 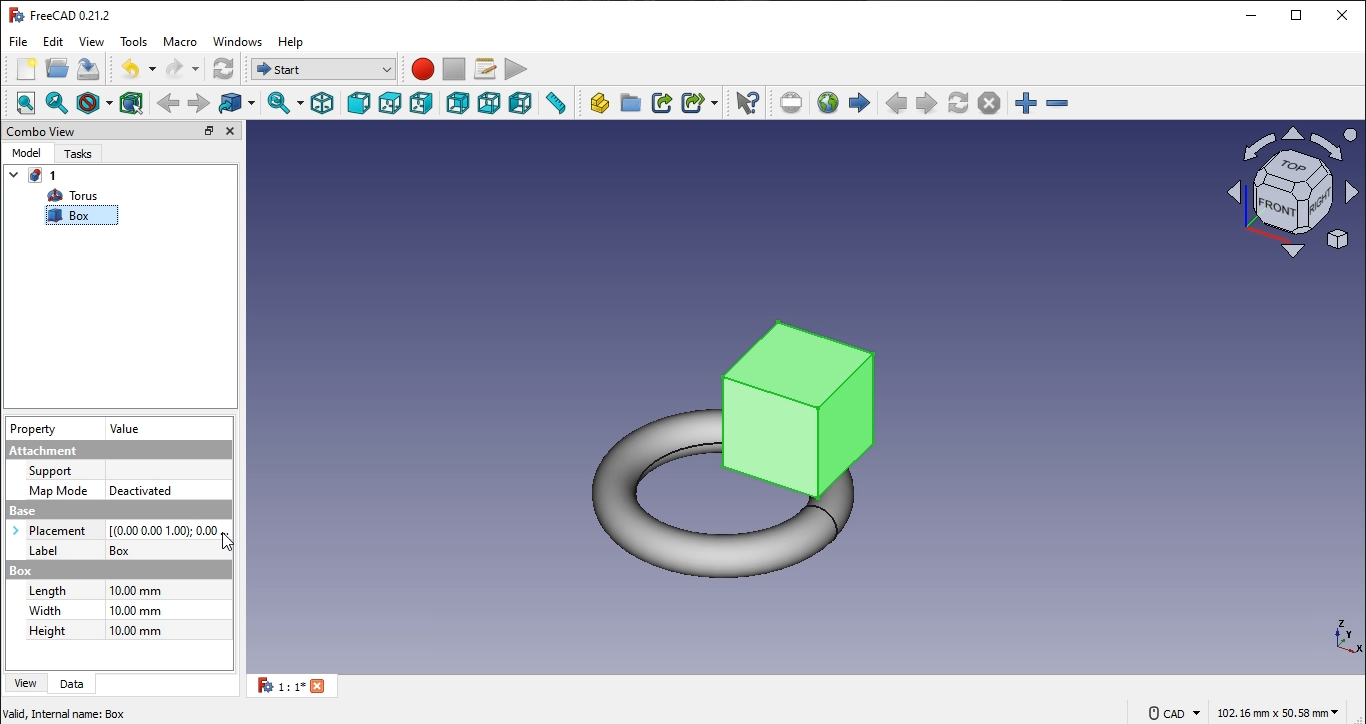 What do you see at coordinates (34, 431) in the screenshot?
I see `property` at bounding box center [34, 431].